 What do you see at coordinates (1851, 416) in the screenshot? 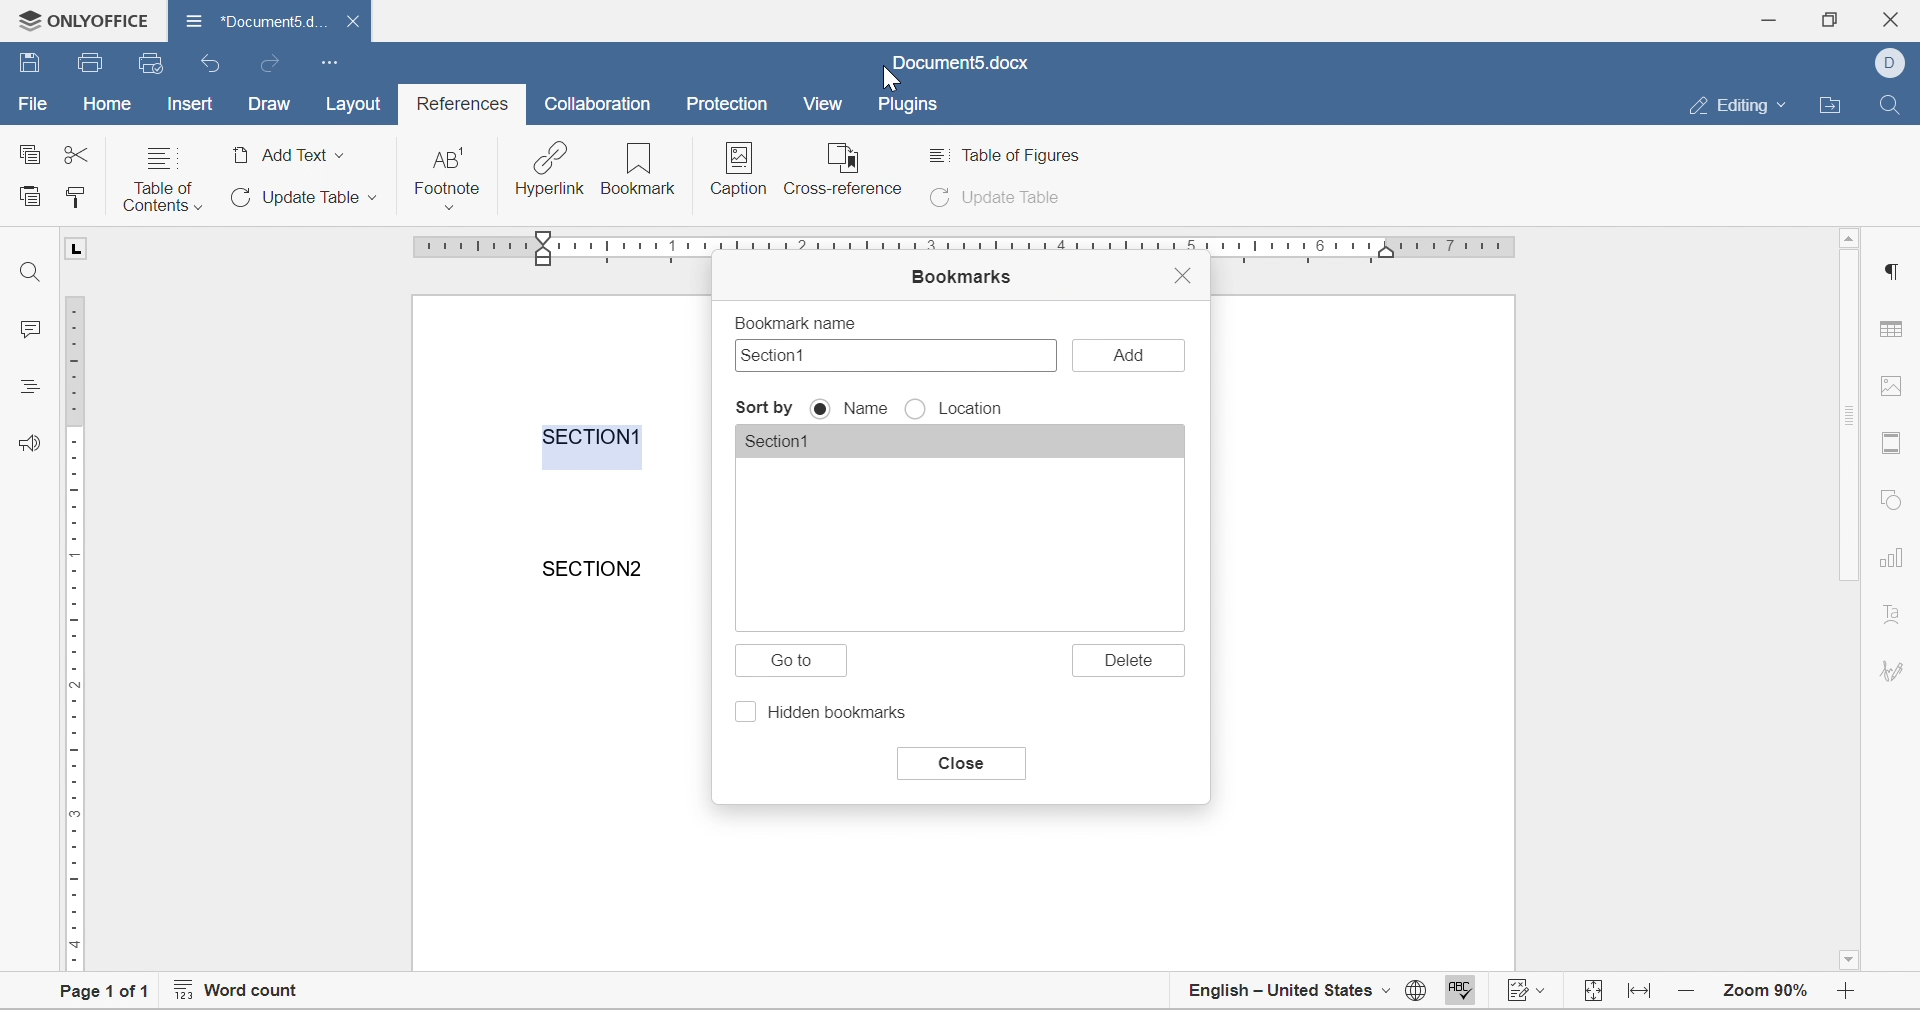
I see `scroll bar` at bounding box center [1851, 416].